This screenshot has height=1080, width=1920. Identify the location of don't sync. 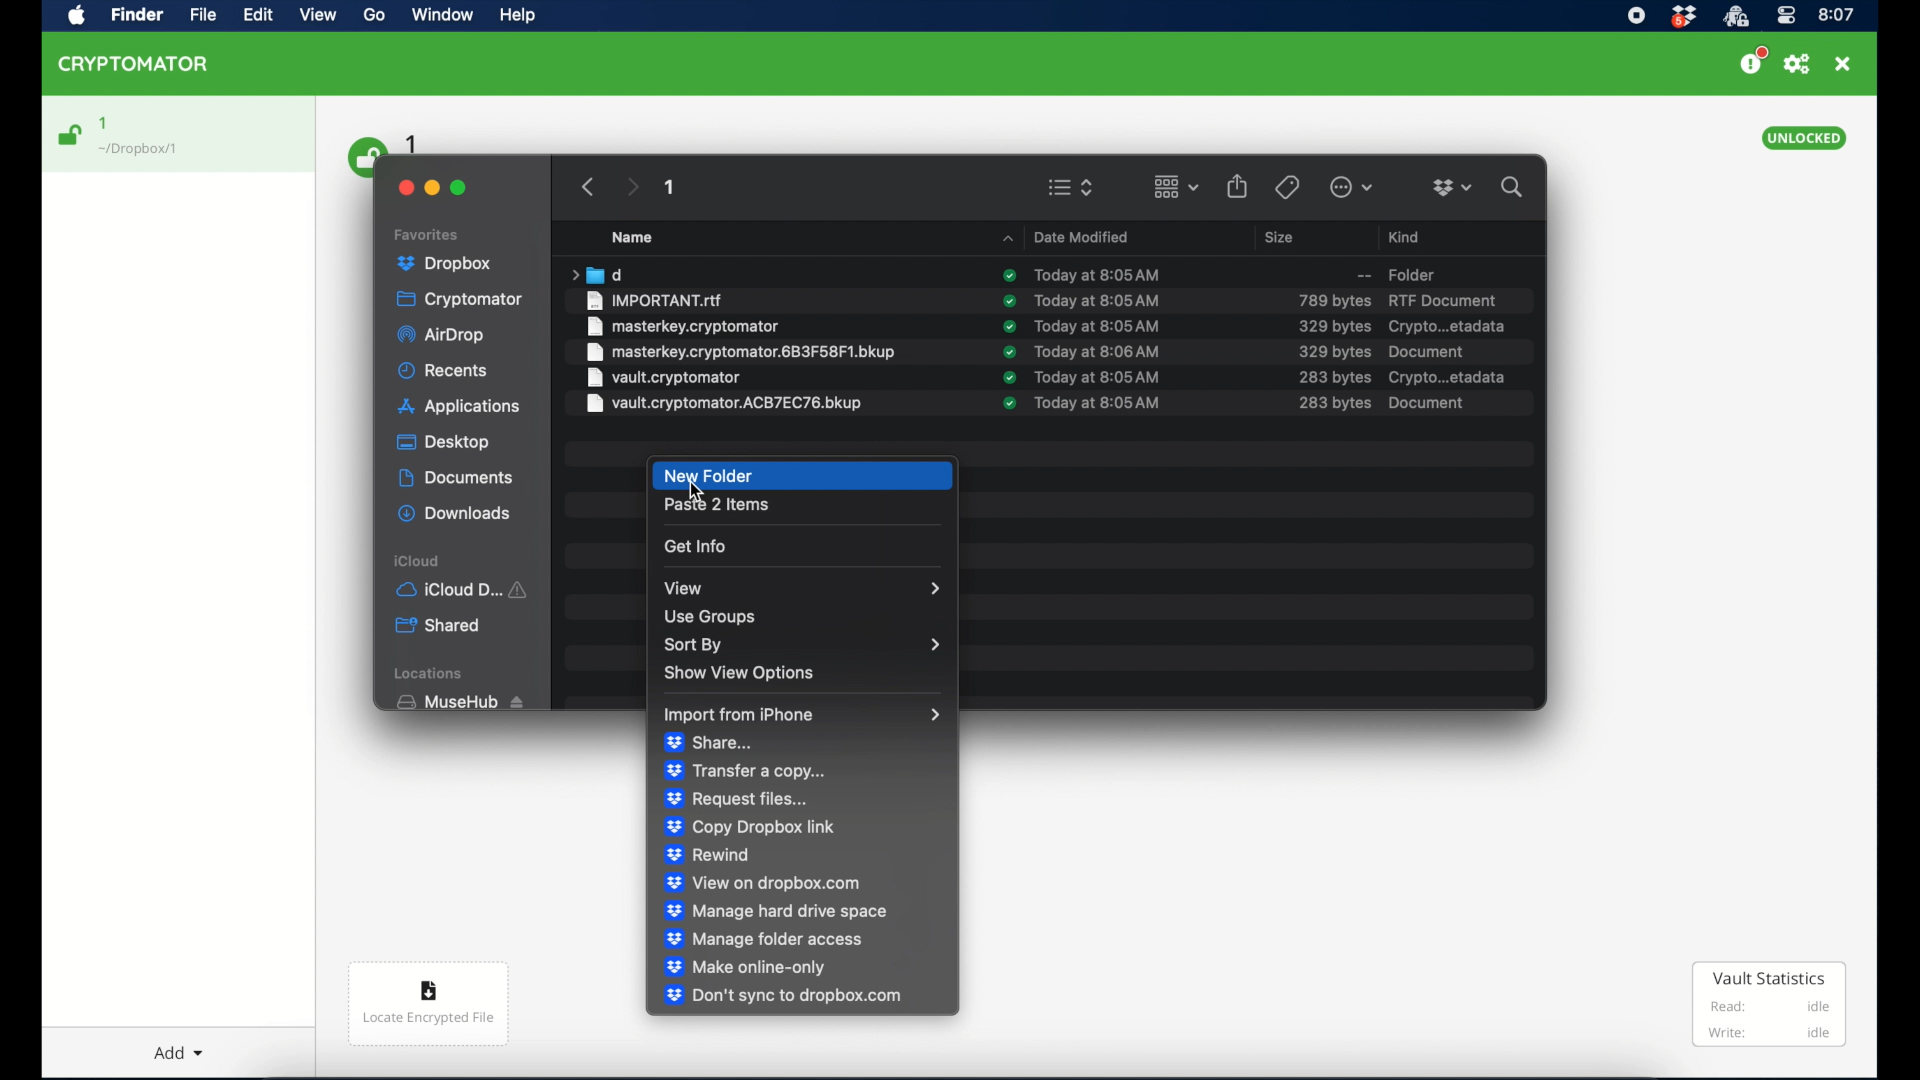
(782, 997).